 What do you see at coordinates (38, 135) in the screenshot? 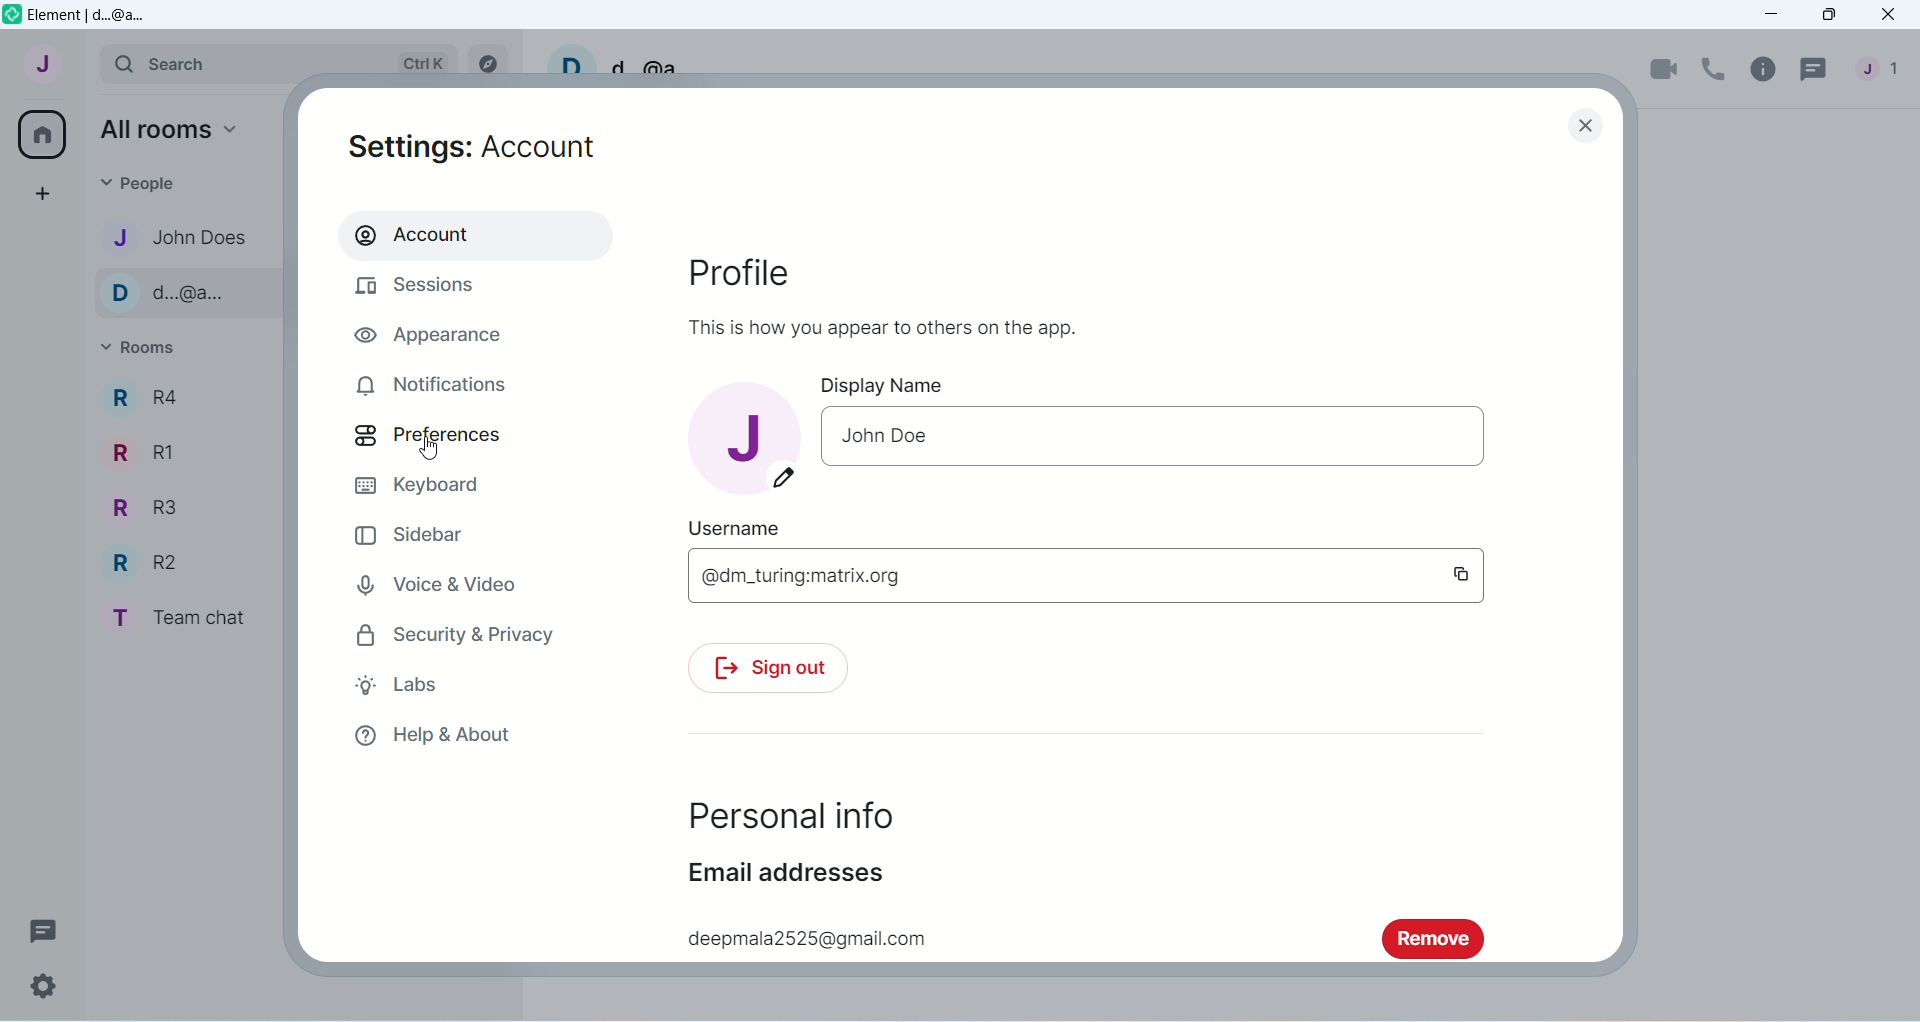
I see `home` at bounding box center [38, 135].